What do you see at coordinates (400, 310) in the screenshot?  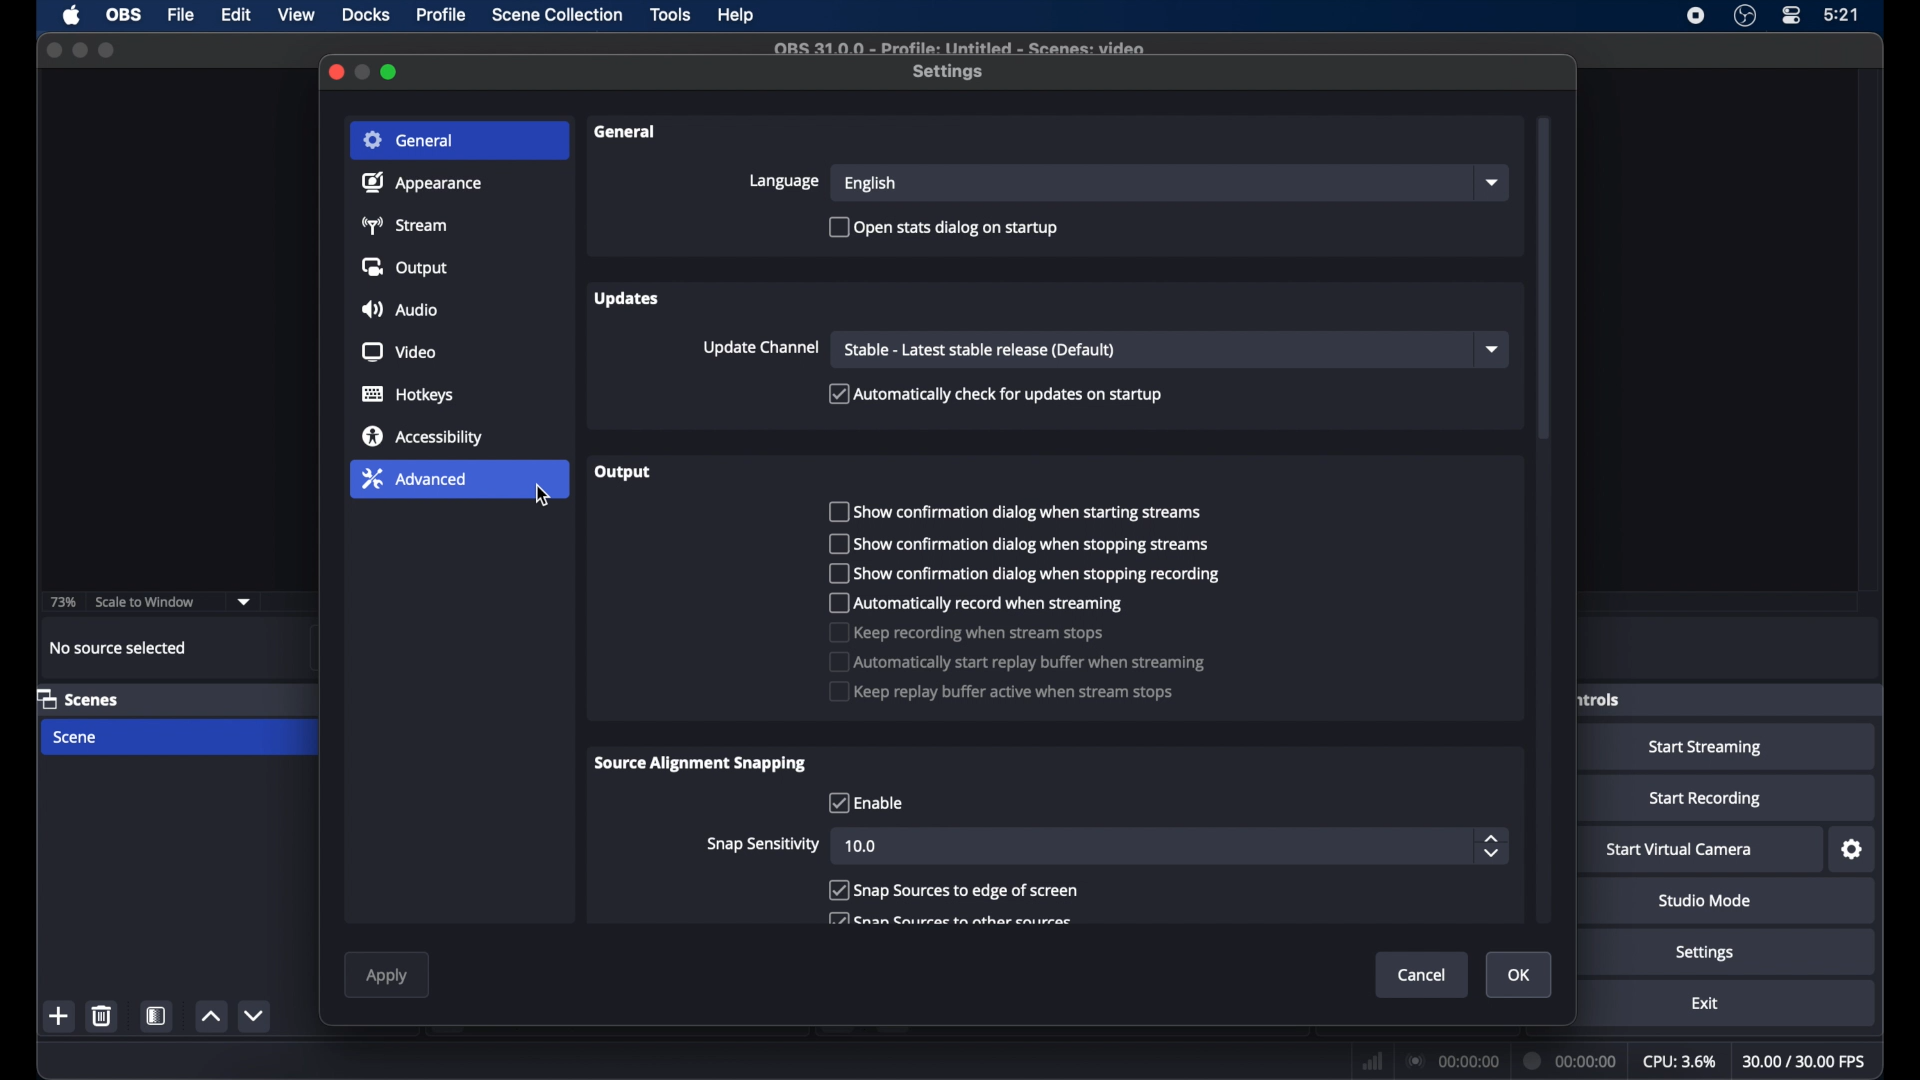 I see `audio` at bounding box center [400, 310].